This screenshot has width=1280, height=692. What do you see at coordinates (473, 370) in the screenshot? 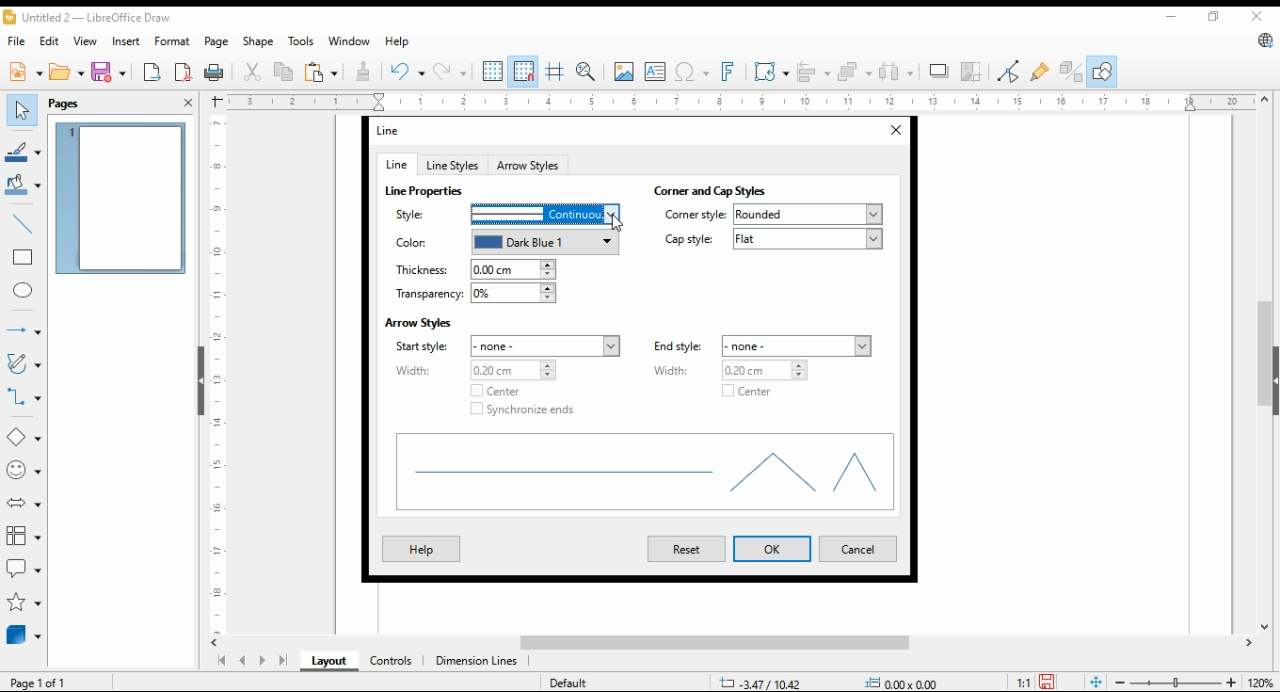
I see `width` at bounding box center [473, 370].